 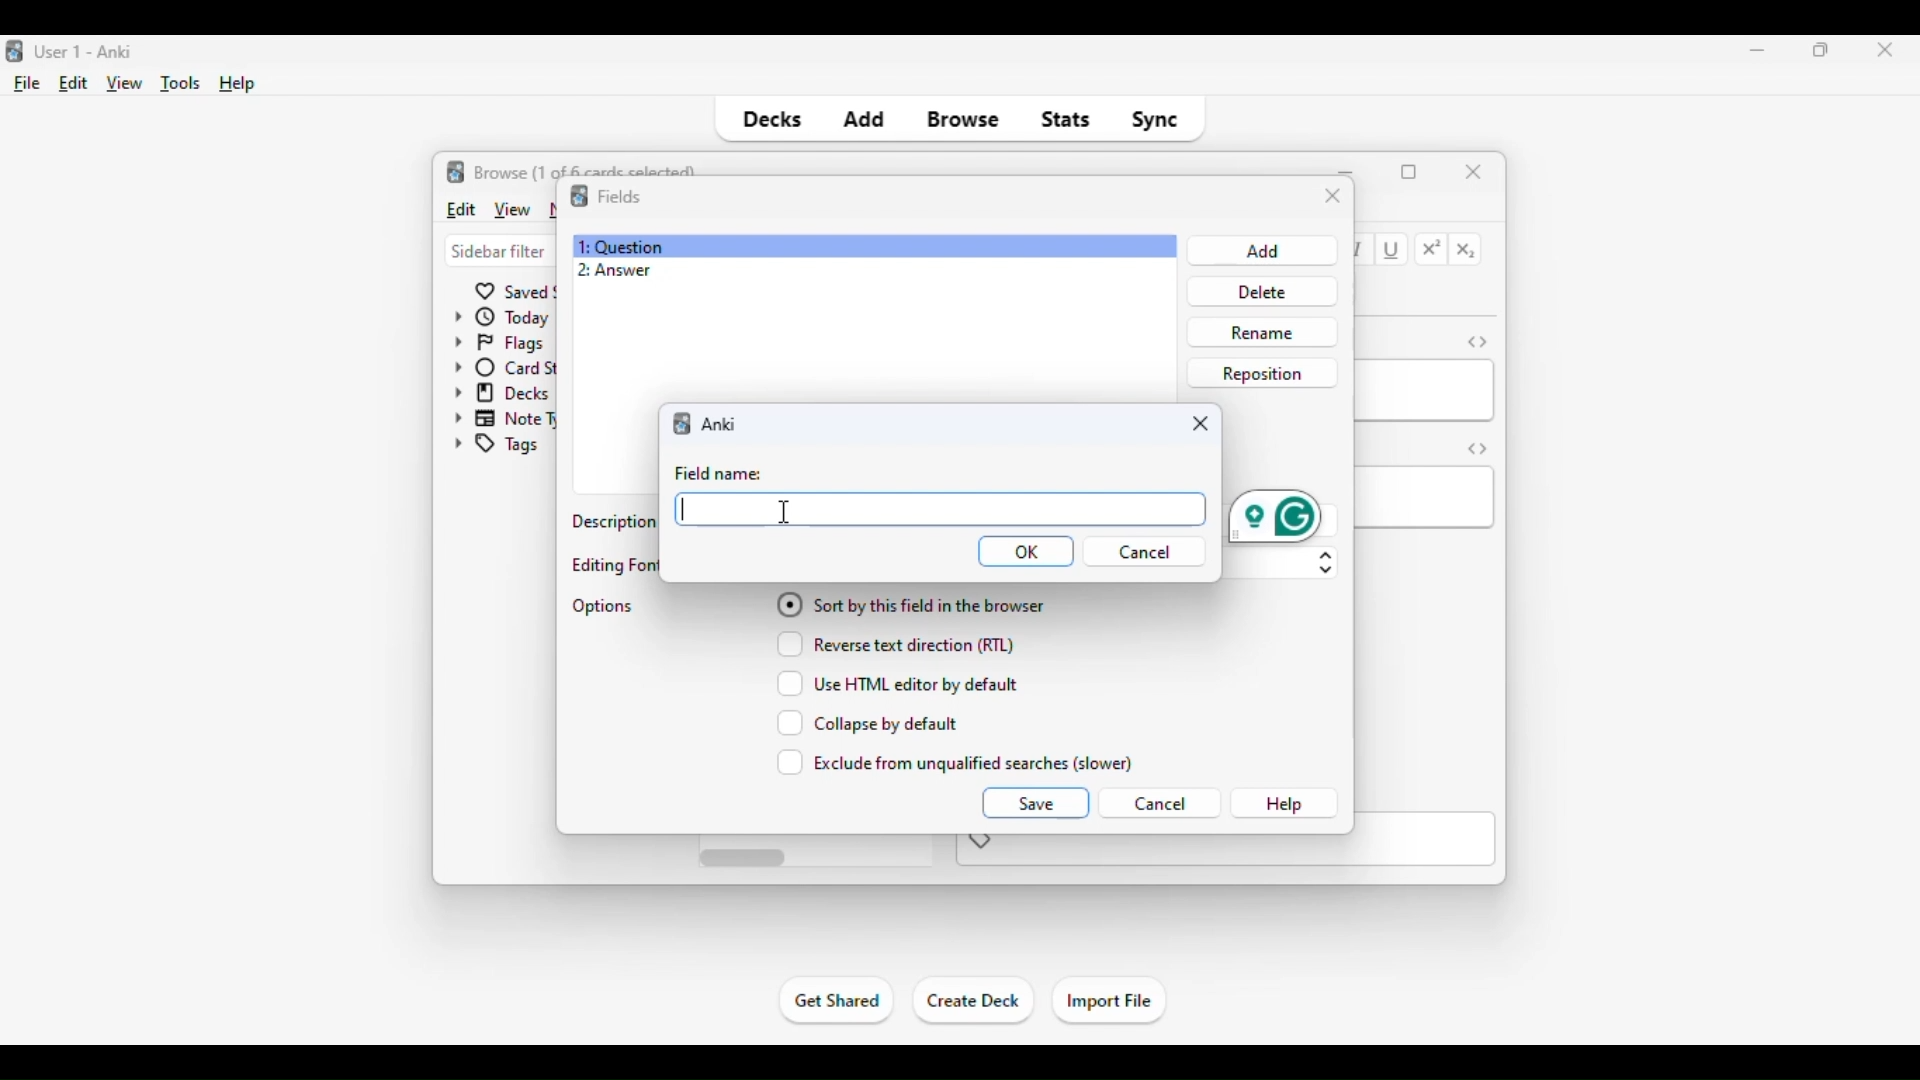 What do you see at coordinates (1026, 552) in the screenshot?
I see `OK` at bounding box center [1026, 552].